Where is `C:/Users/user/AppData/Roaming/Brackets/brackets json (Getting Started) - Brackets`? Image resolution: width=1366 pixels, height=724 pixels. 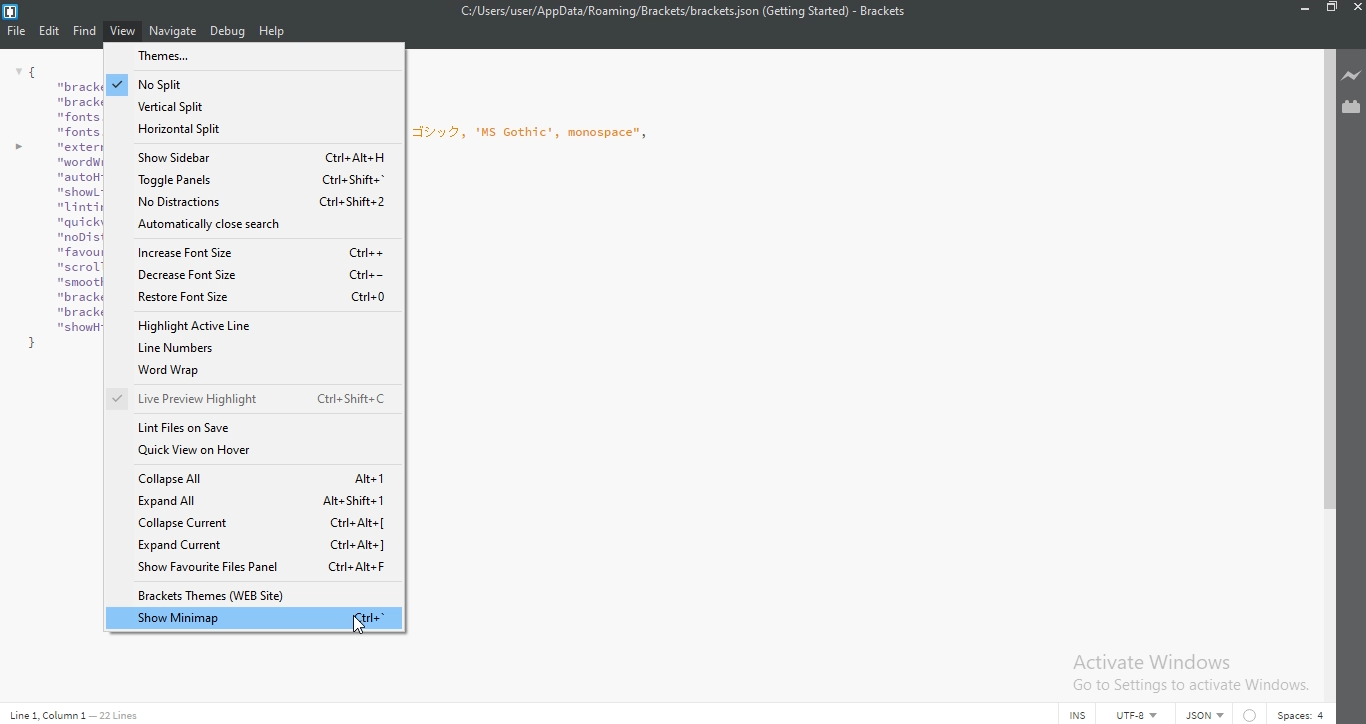
C:/Users/user/AppData/Roaming/Brackets/brackets json (Getting Started) - Brackets is located at coordinates (689, 12).